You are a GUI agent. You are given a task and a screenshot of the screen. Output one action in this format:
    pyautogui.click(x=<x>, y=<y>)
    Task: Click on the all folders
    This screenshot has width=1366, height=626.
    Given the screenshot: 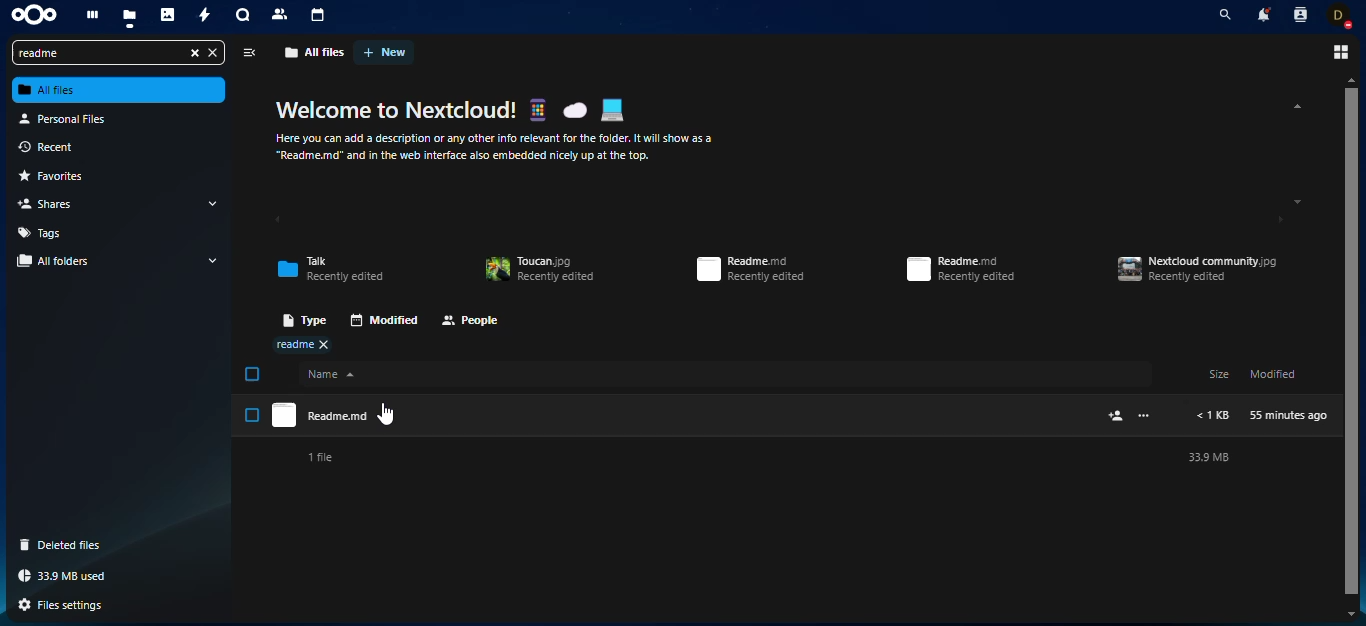 What is the action you would take?
    pyautogui.click(x=59, y=261)
    